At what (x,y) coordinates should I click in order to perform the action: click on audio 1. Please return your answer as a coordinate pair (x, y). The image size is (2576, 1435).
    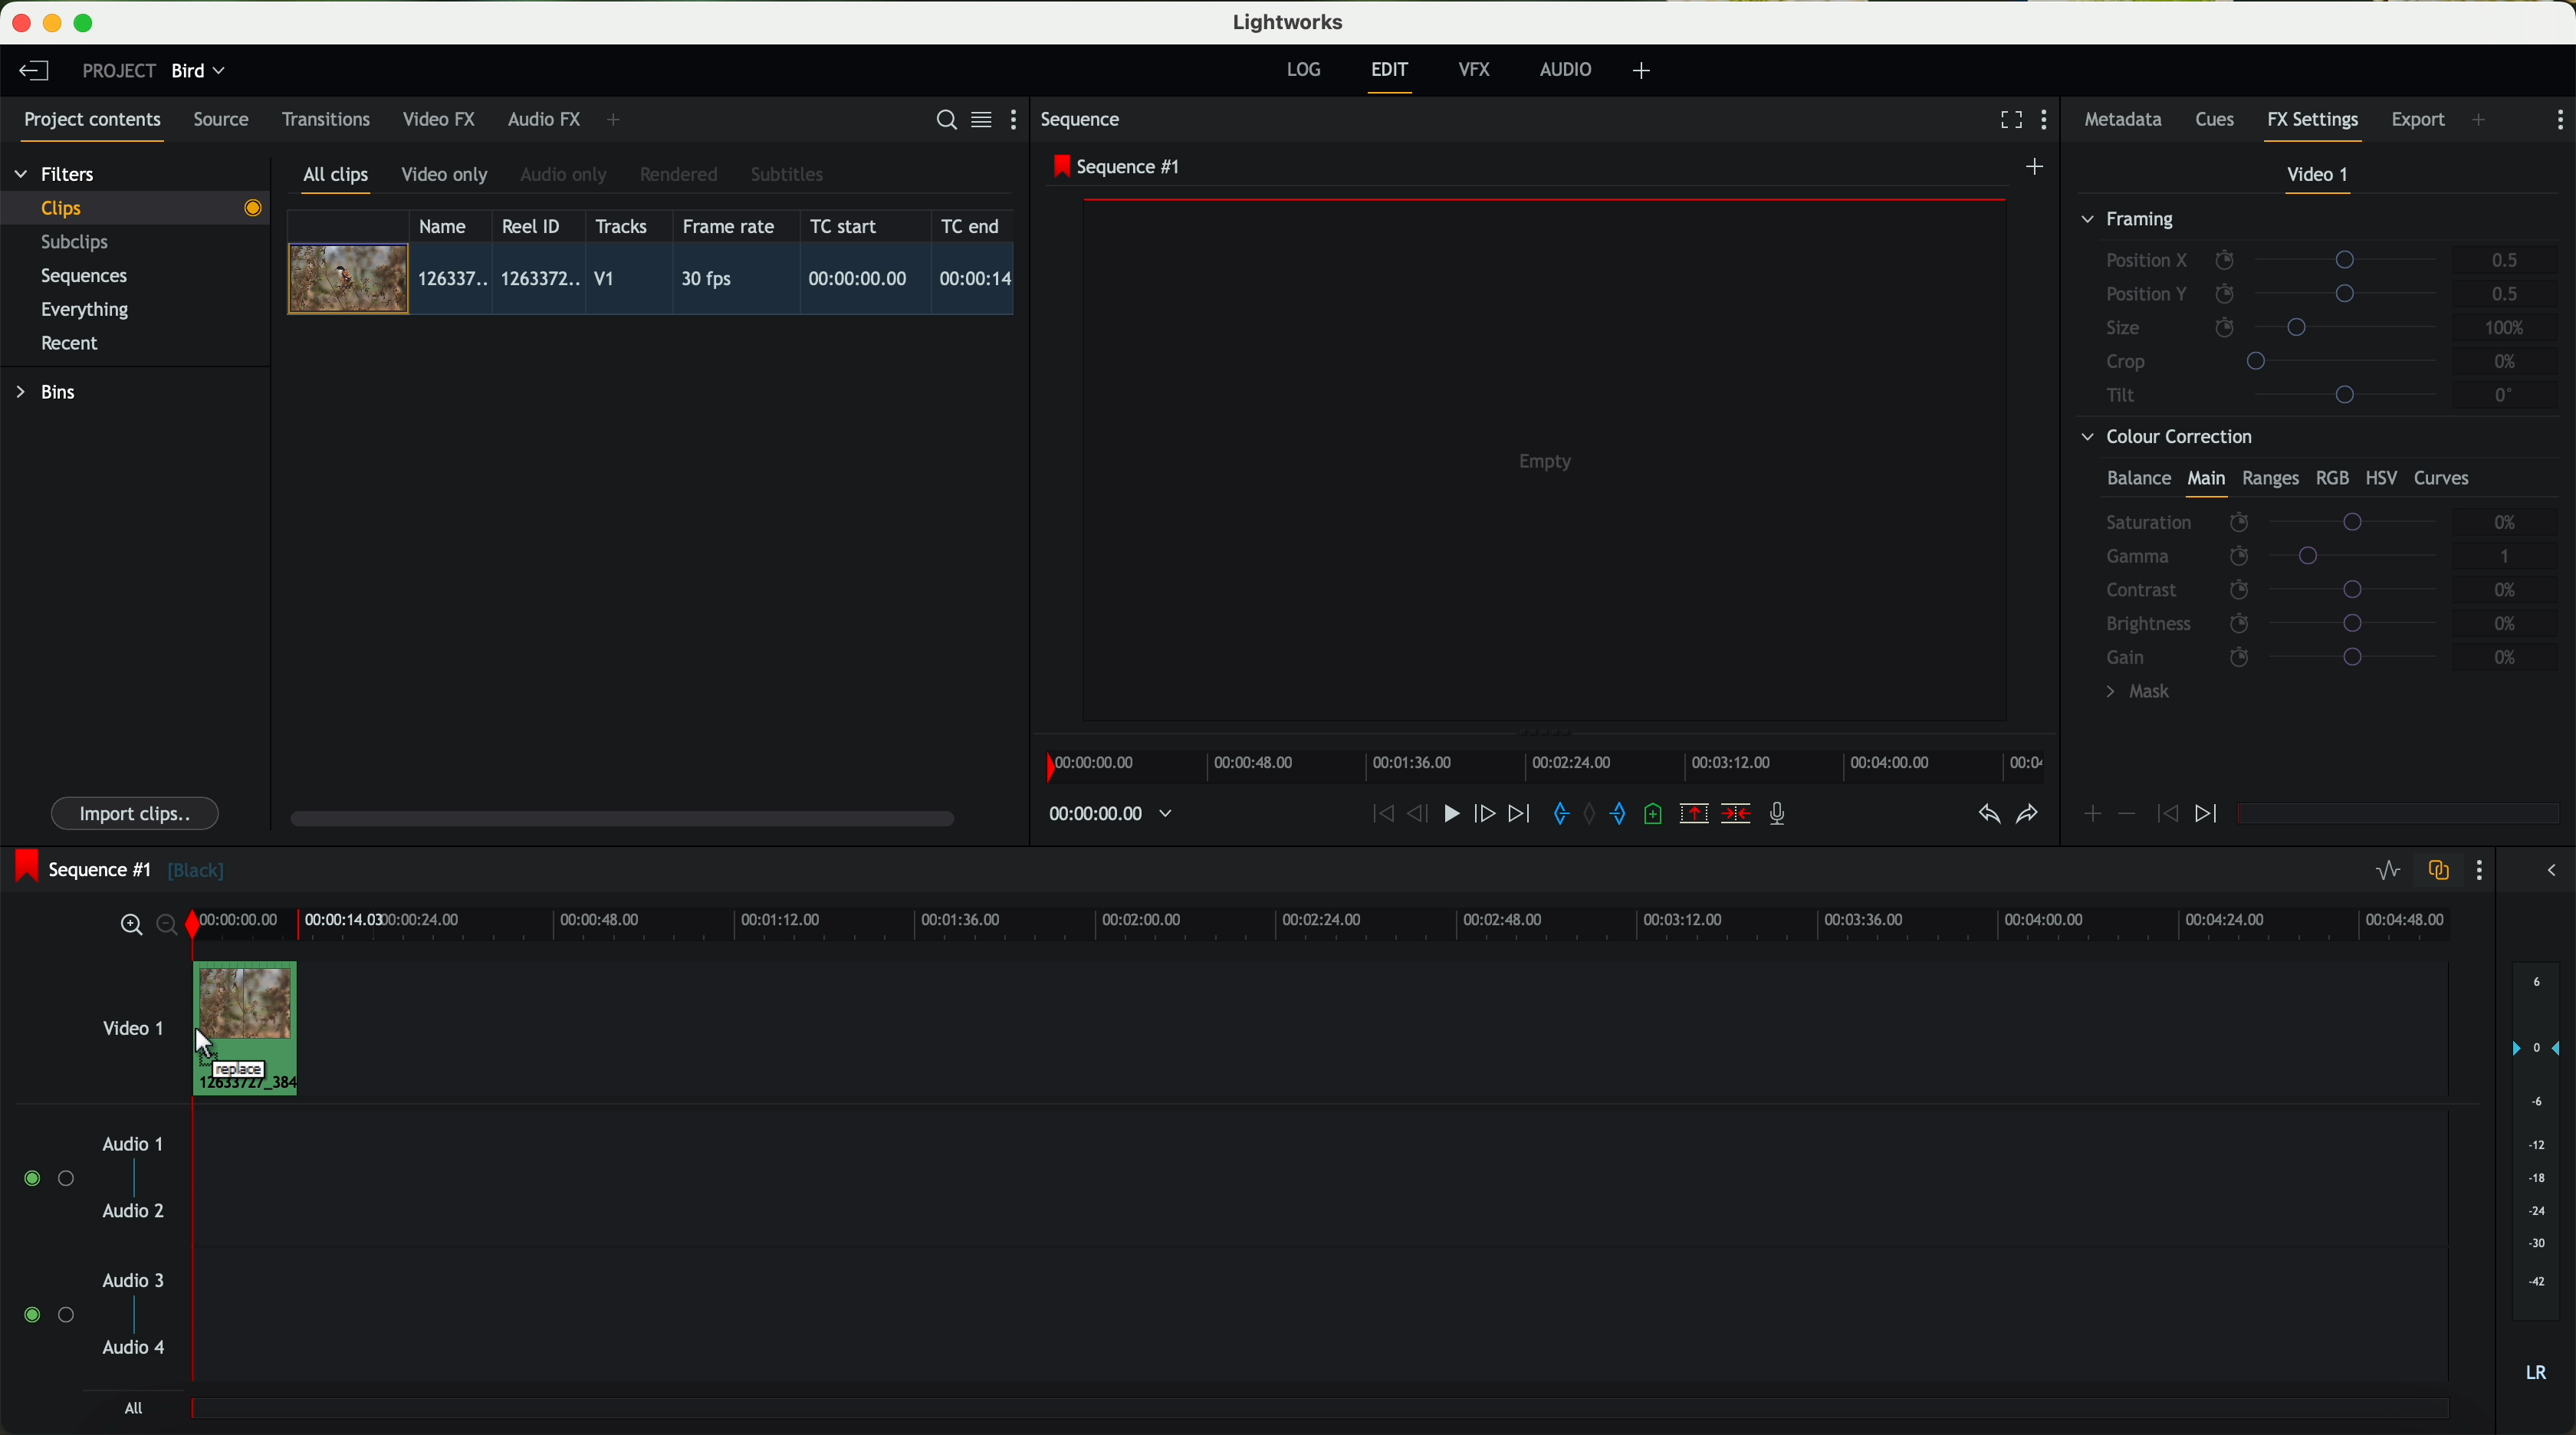
    Looking at the image, I should click on (133, 1143).